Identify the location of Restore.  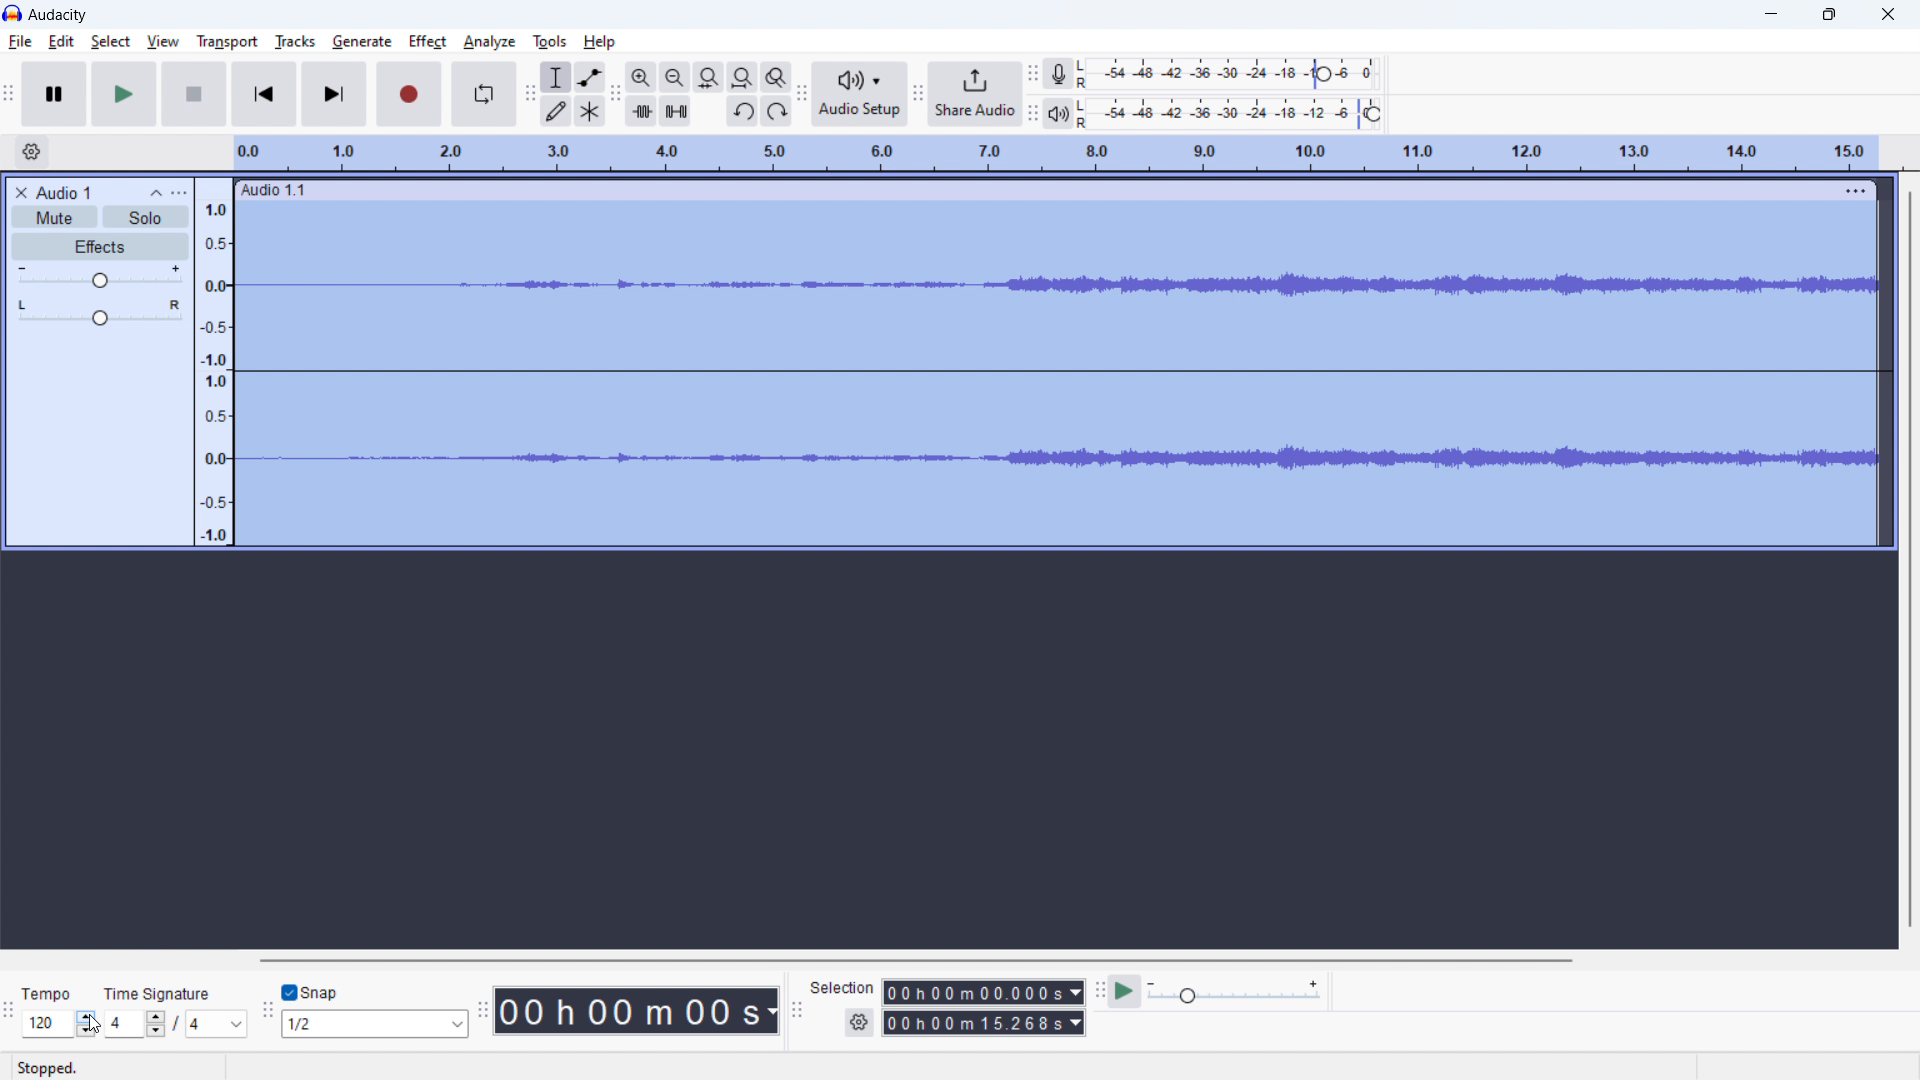
(1827, 15).